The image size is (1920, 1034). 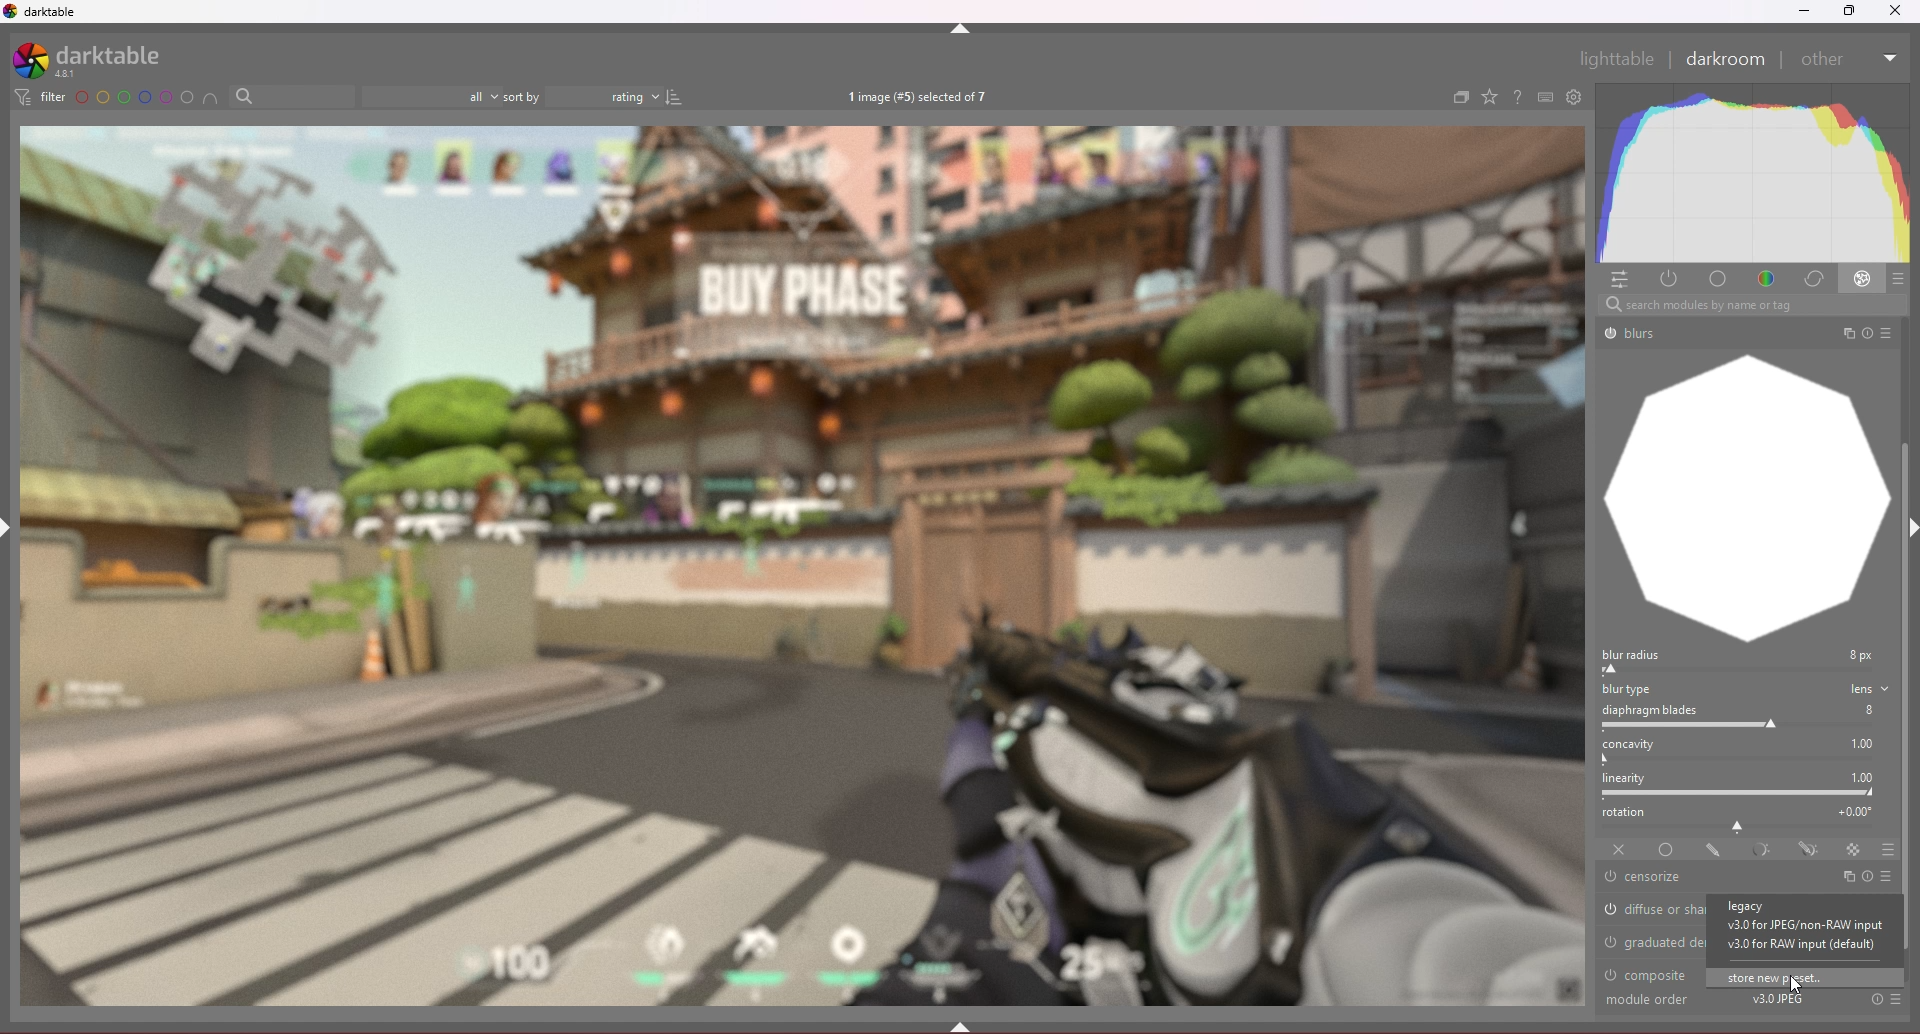 What do you see at coordinates (1631, 335) in the screenshot?
I see `` at bounding box center [1631, 335].